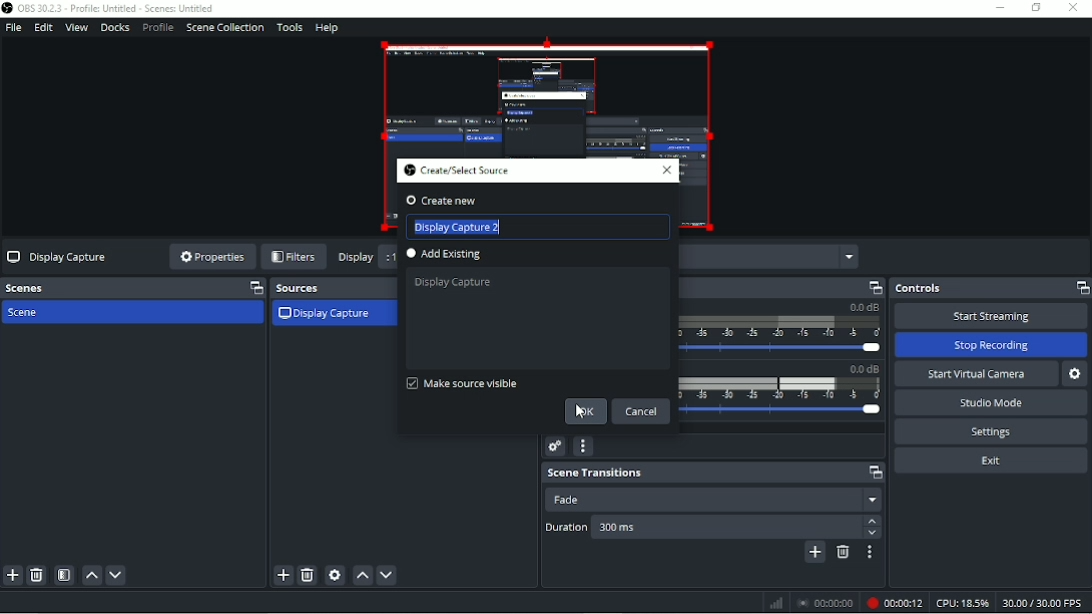  I want to click on Add configurable transition, so click(814, 553).